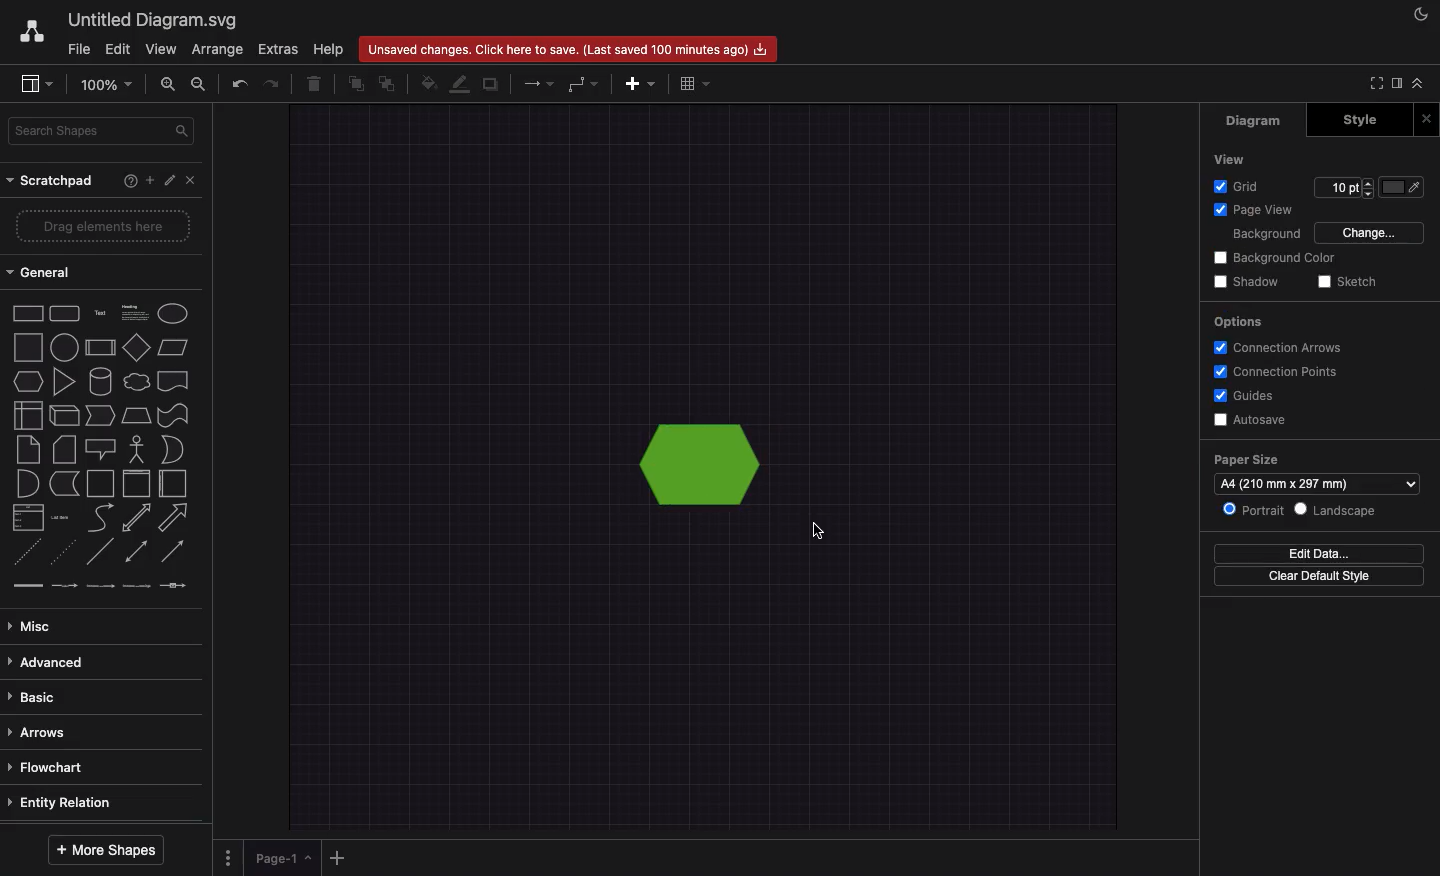 Image resolution: width=1440 pixels, height=876 pixels. What do you see at coordinates (279, 48) in the screenshot?
I see `Extras` at bounding box center [279, 48].